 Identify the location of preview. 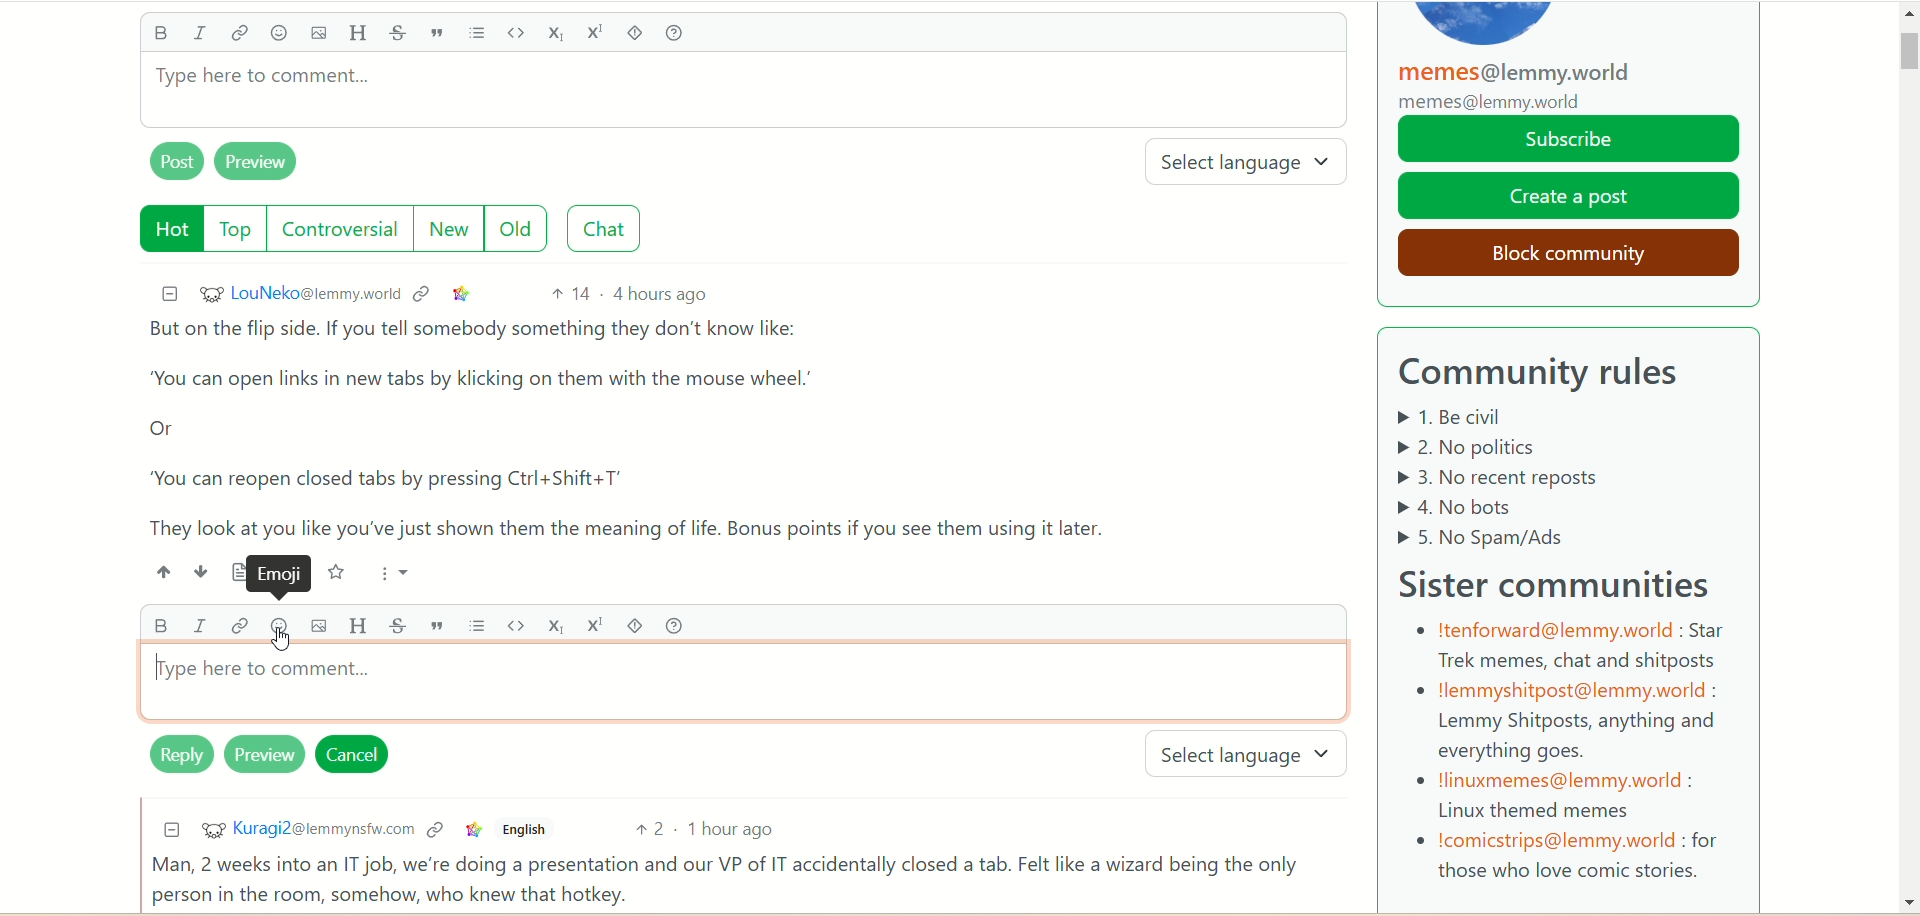
(266, 164).